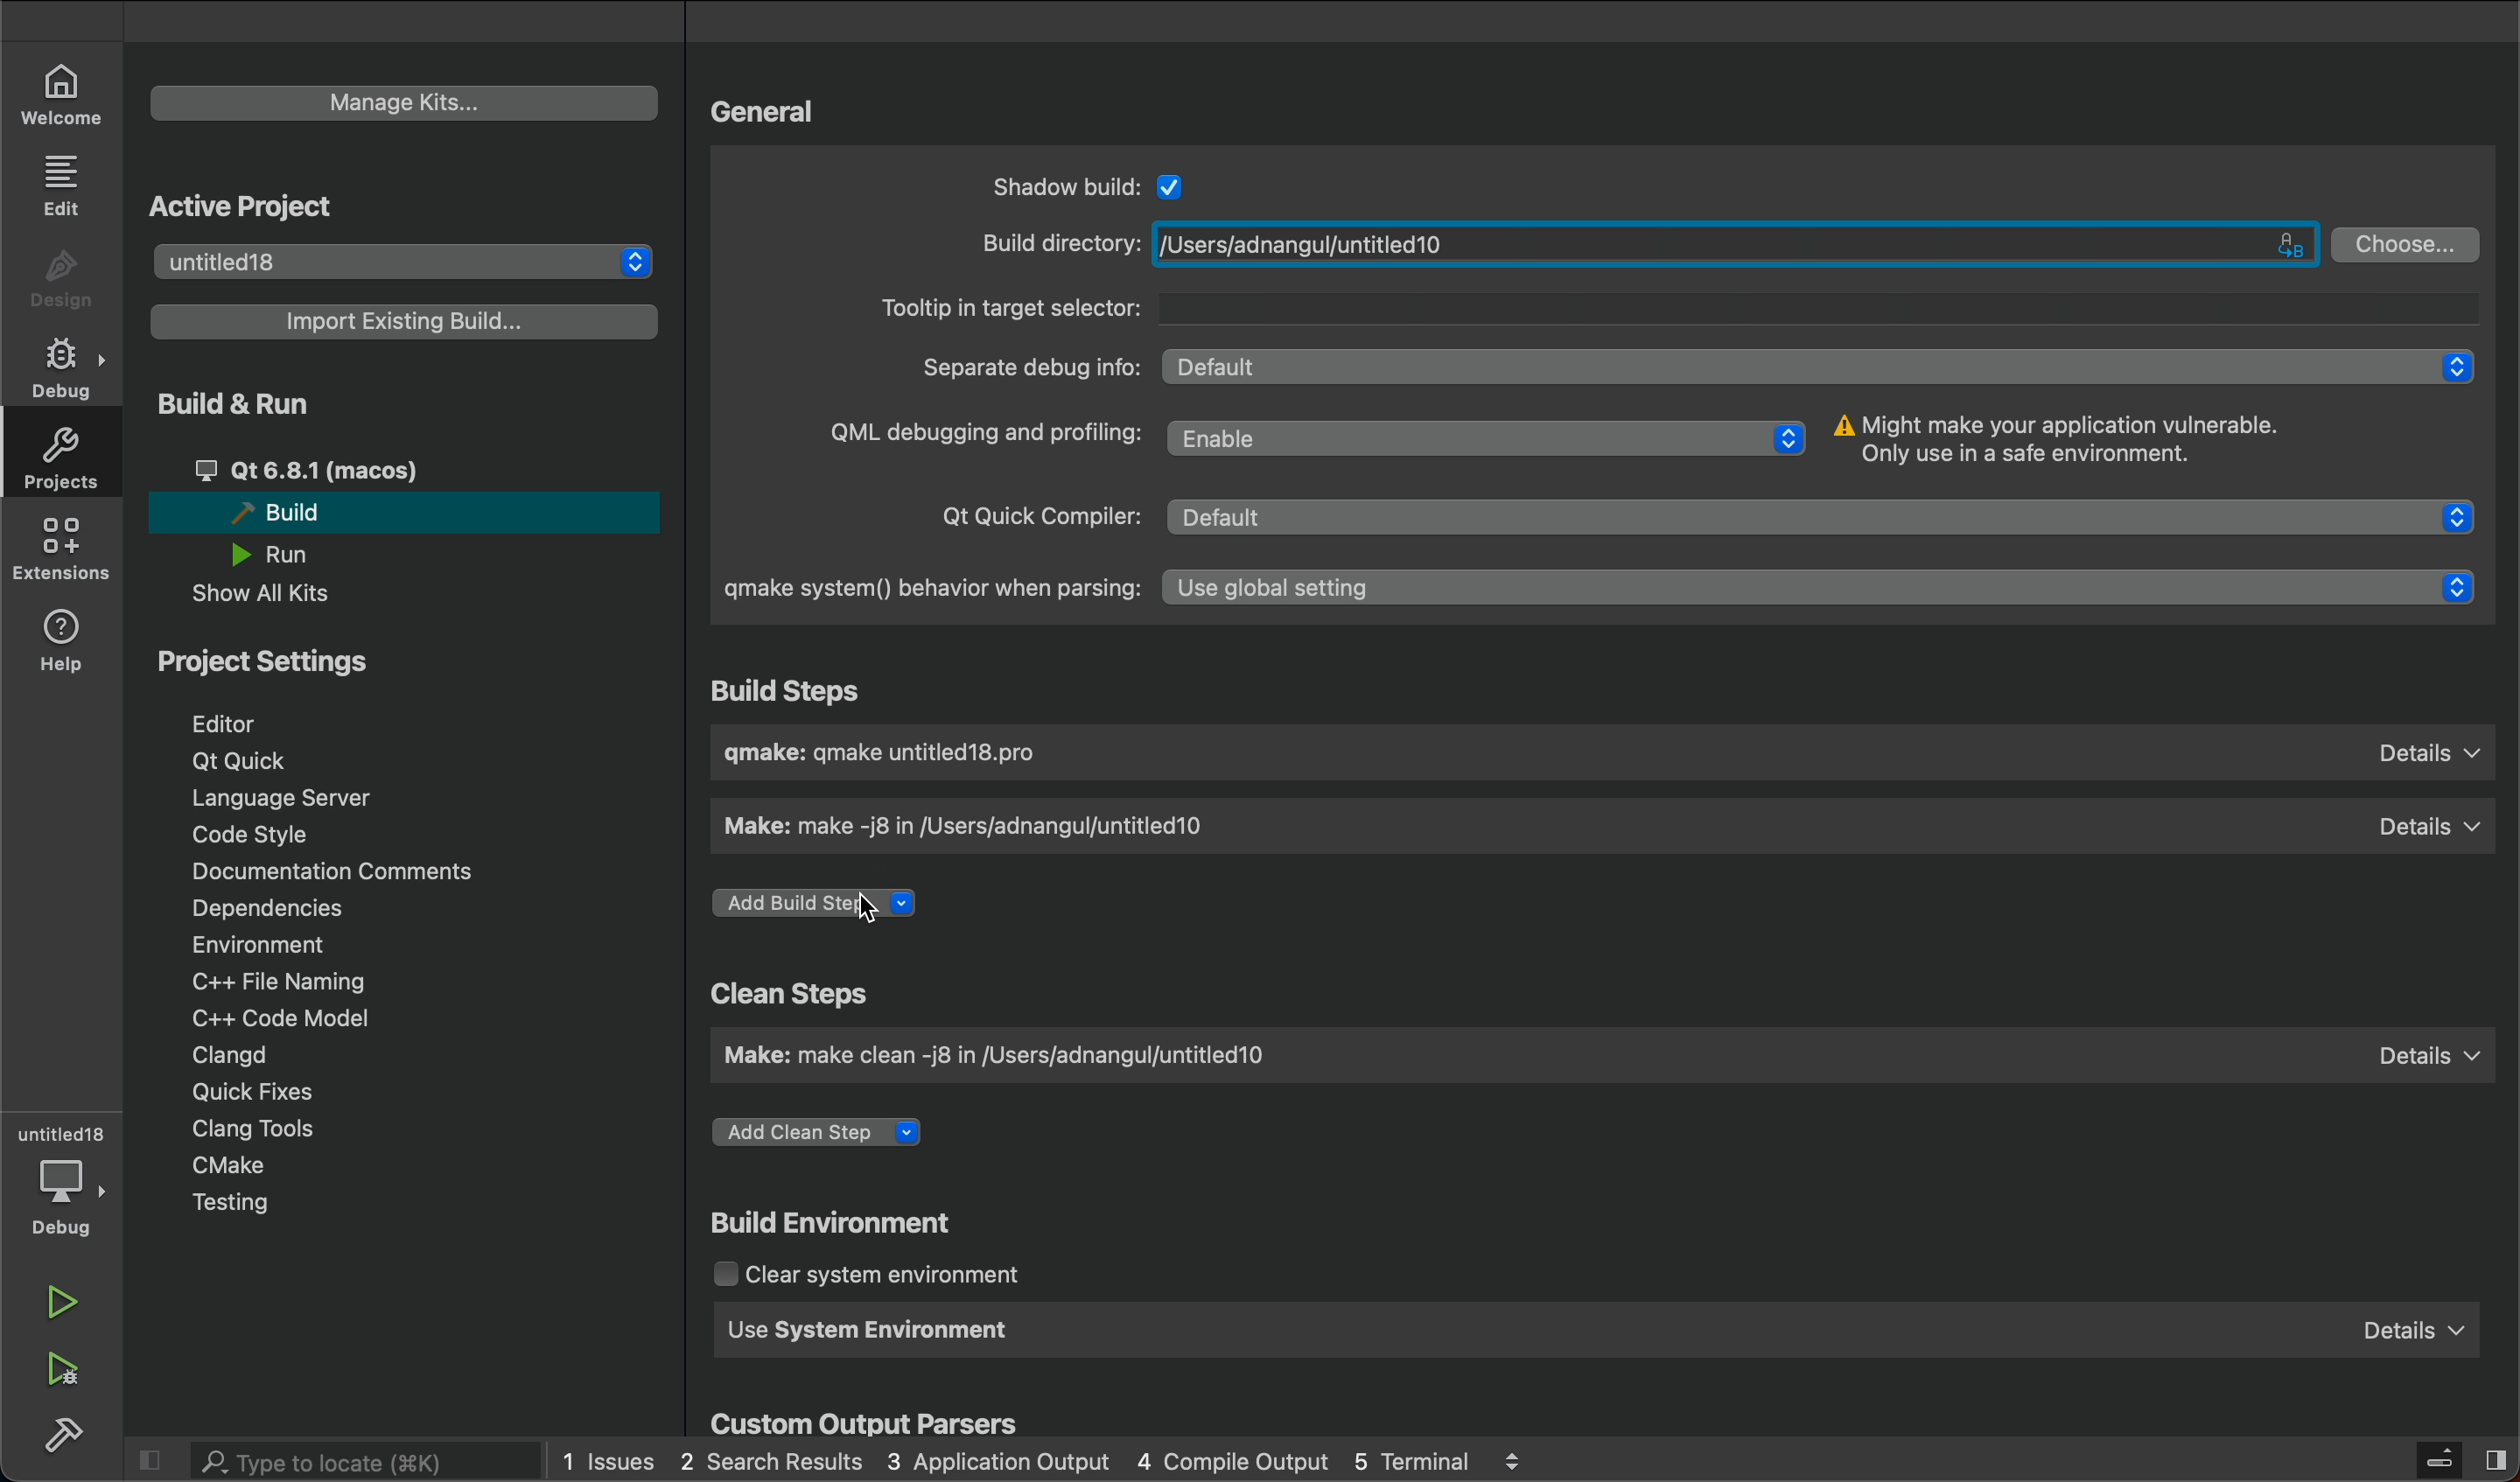  Describe the element at coordinates (1825, 590) in the screenshot. I see `Use global setting` at that location.